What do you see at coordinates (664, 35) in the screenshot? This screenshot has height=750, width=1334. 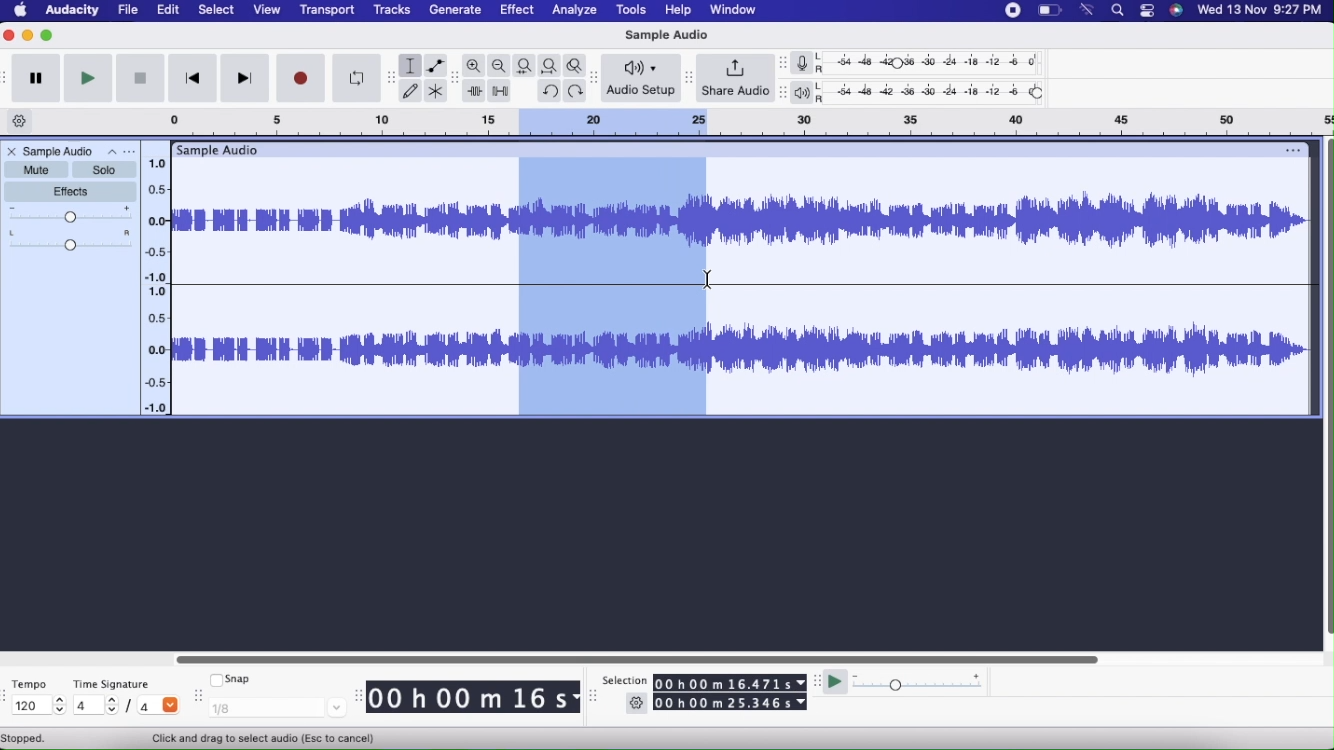 I see `Sample Audio` at bounding box center [664, 35].